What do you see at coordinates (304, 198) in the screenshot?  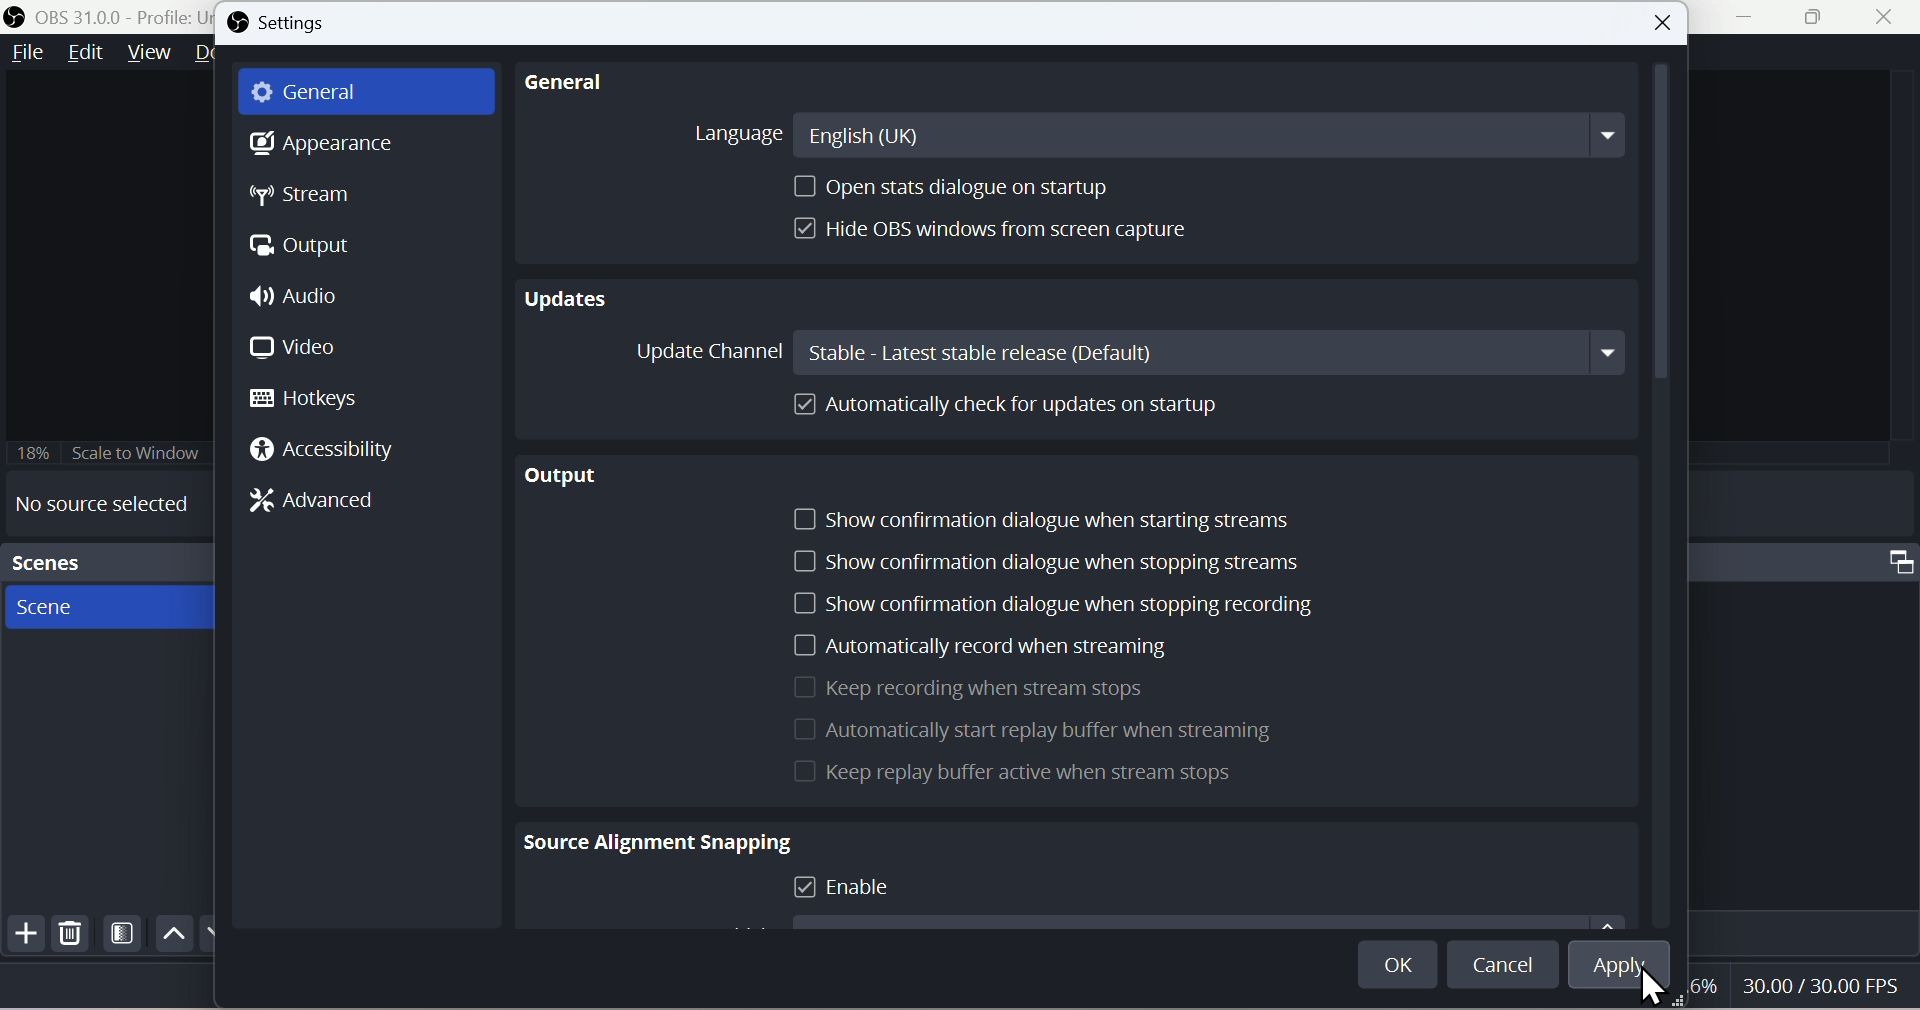 I see `Stream` at bounding box center [304, 198].